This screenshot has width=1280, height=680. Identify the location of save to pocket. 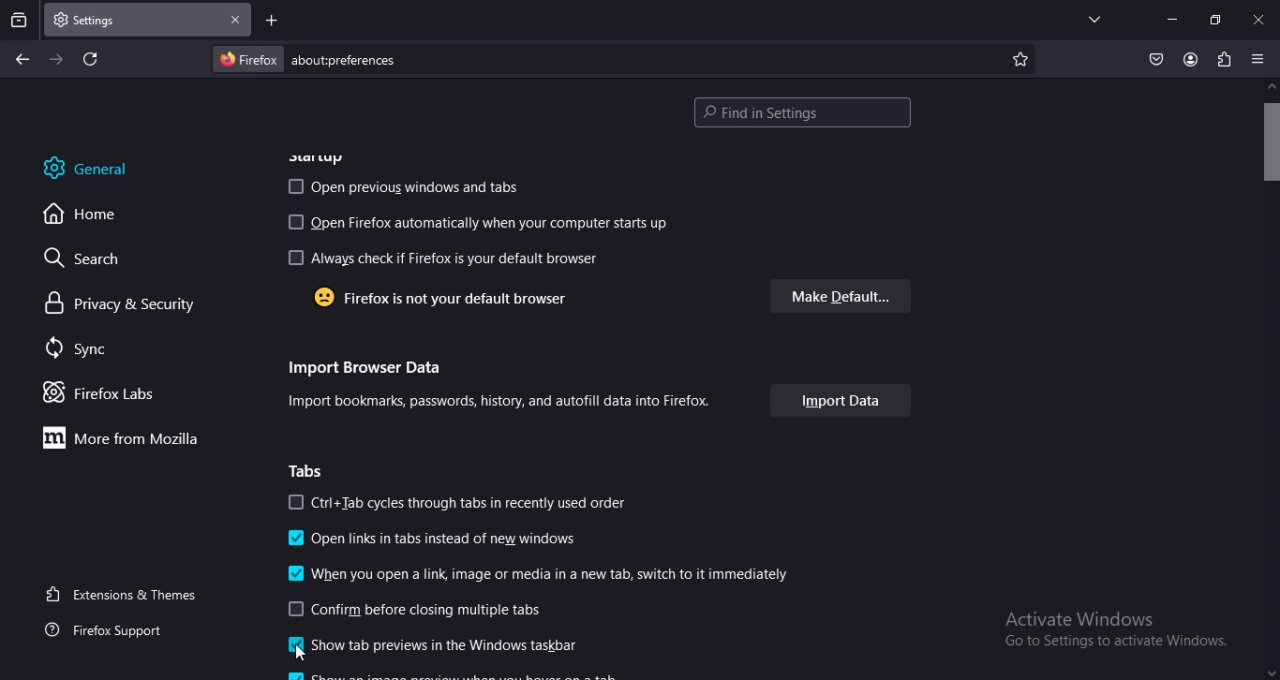
(1153, 57).